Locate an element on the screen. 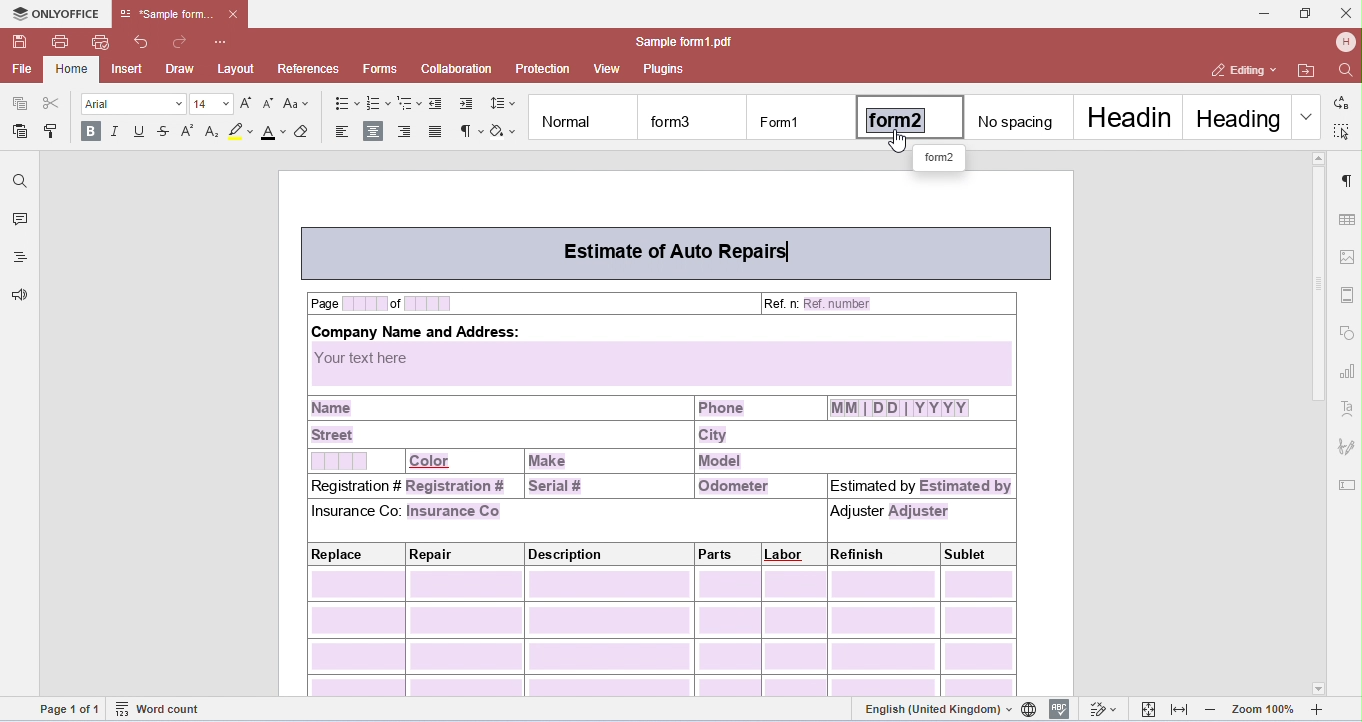 This screenshot has width=1362, height=722. set text language is located at coordinates (931, 709).